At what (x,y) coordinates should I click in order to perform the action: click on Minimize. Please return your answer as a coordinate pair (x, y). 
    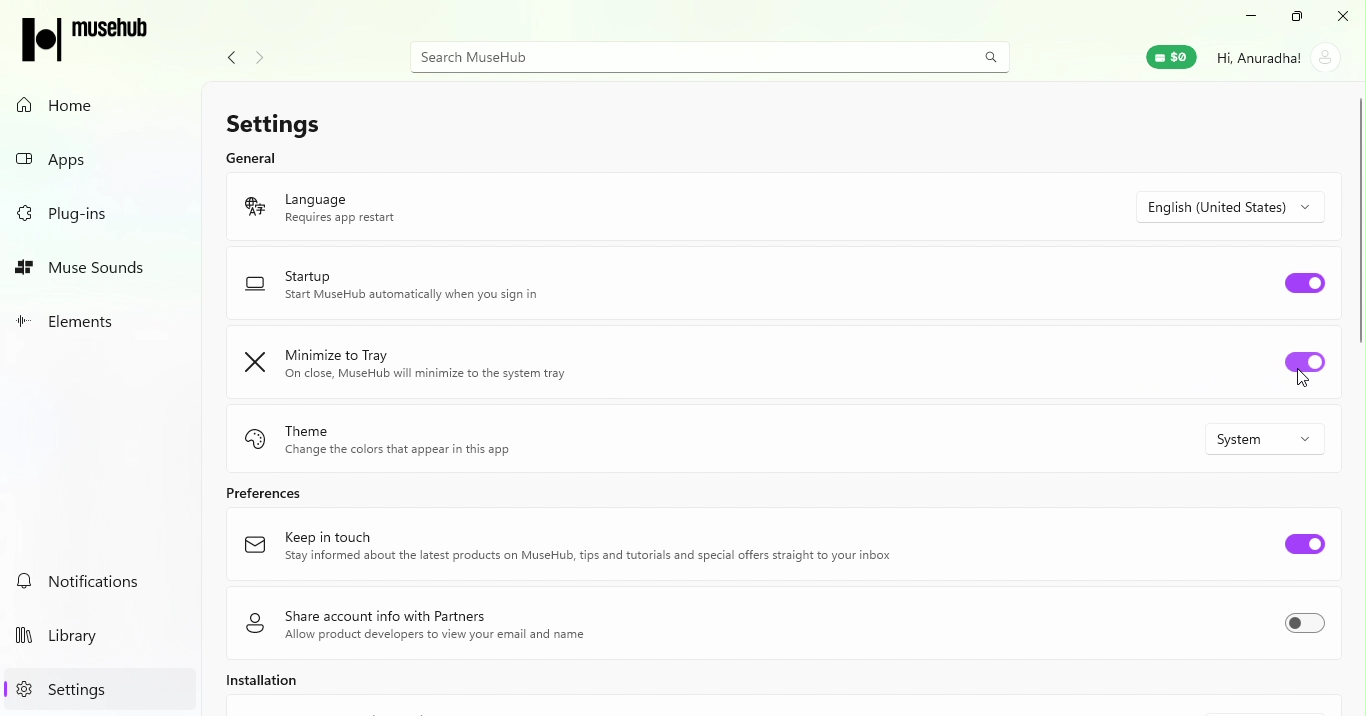
    Looking at the image, I should click on (1245, 18).